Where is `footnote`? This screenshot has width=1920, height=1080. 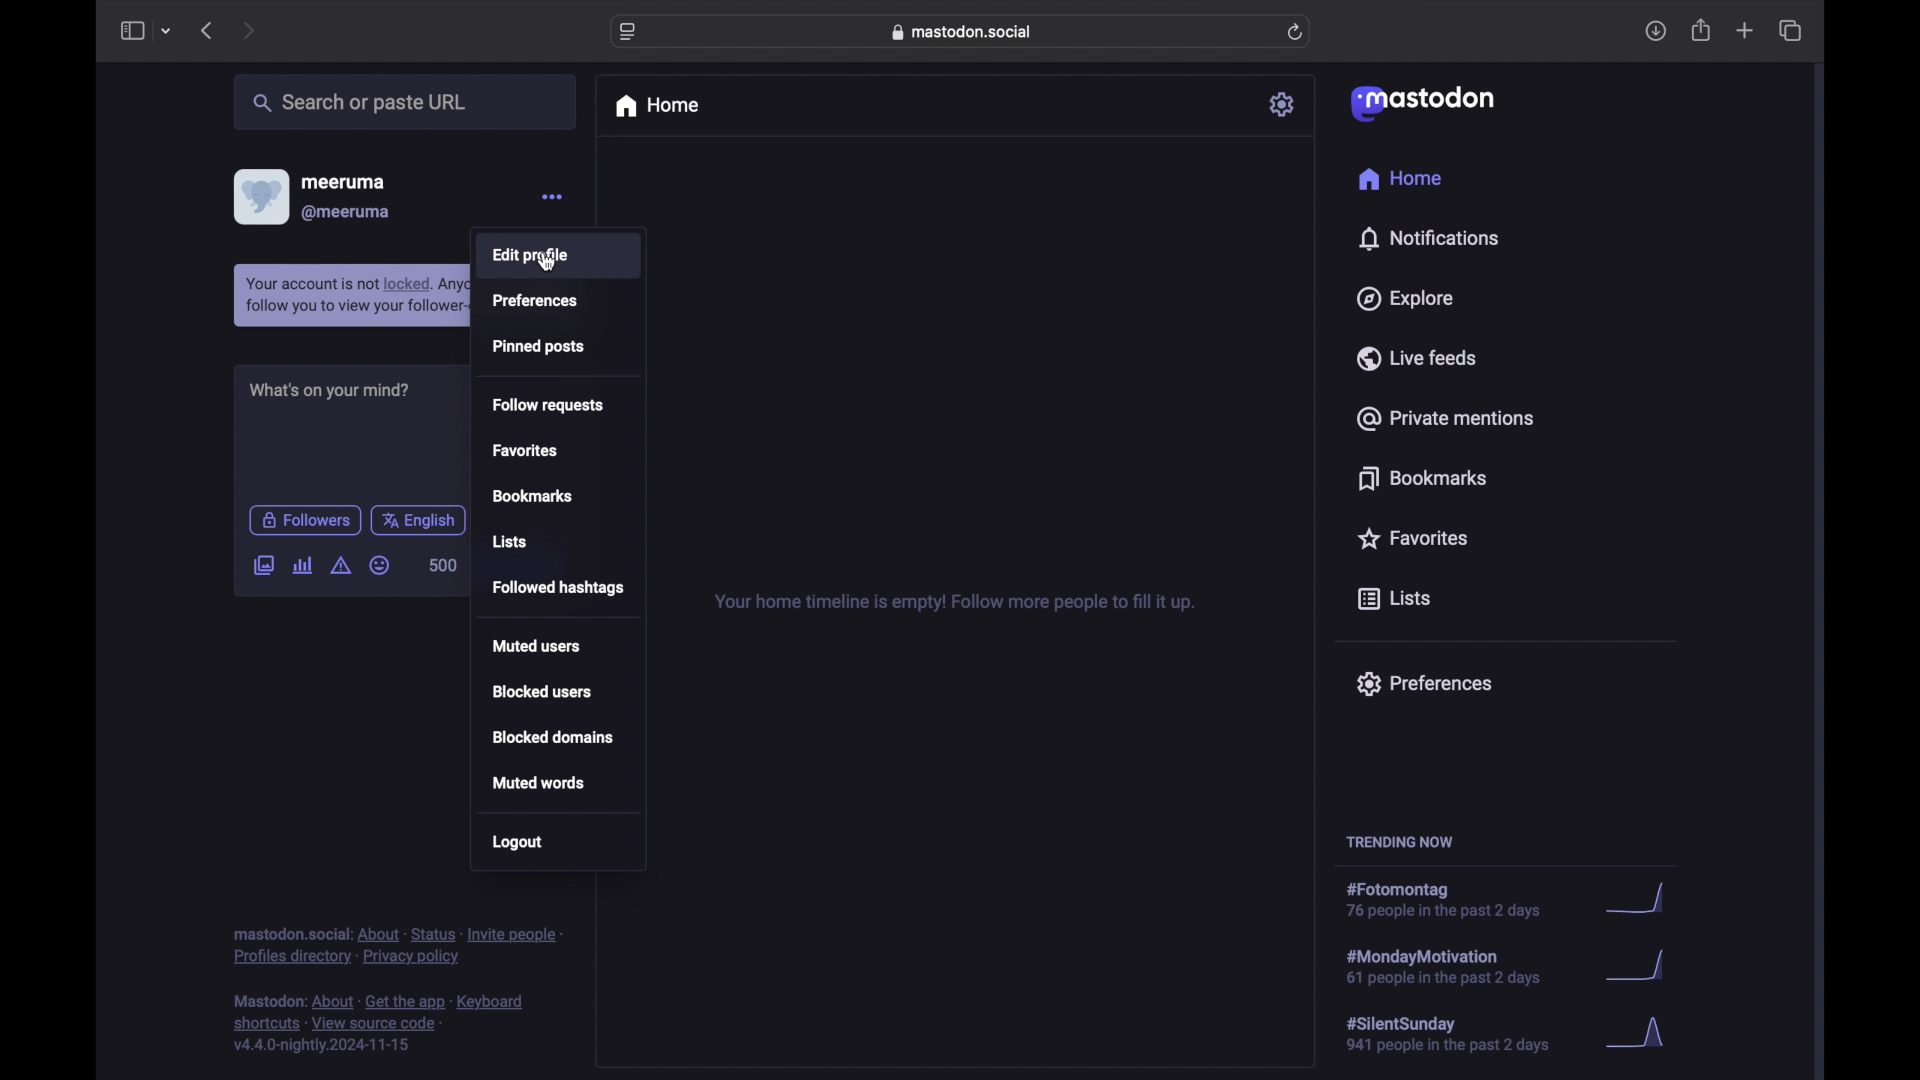 footnote is located at coordinates (378, 1024).